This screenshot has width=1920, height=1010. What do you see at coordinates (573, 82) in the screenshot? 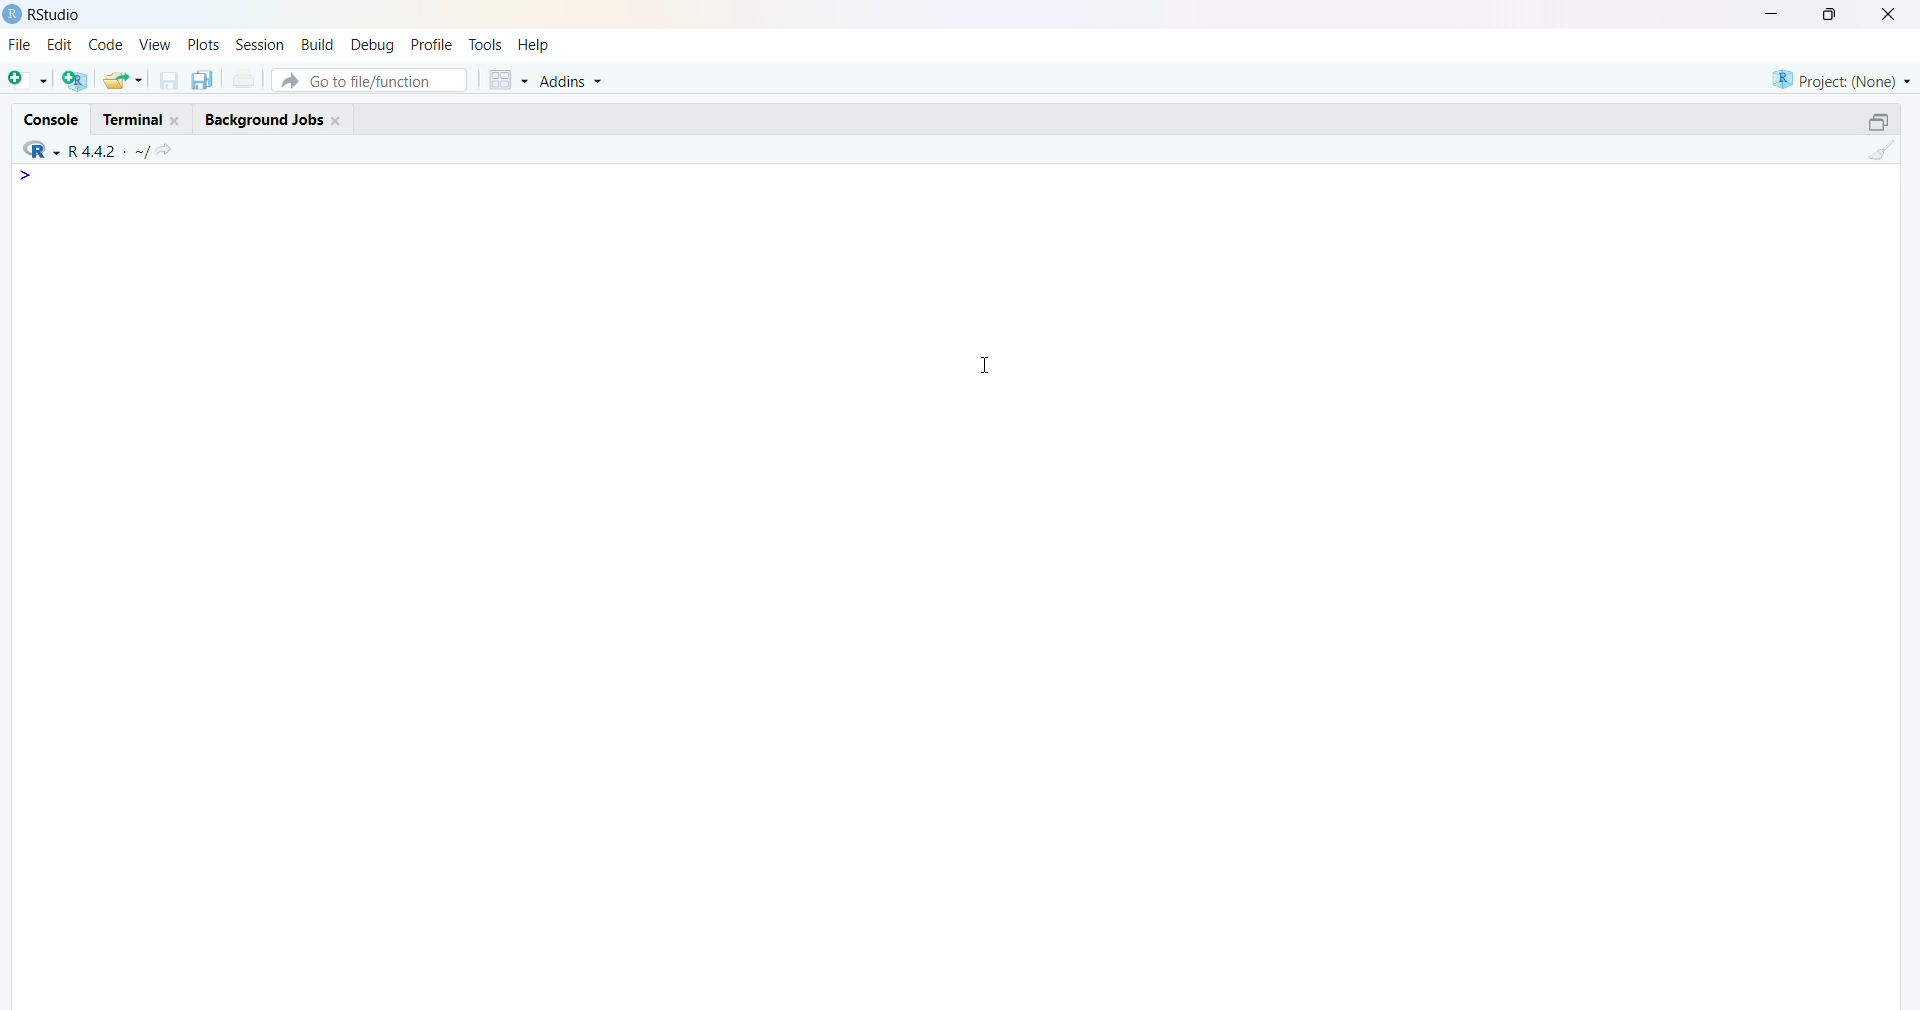
I see `addins` at bounding box center [573, 82].